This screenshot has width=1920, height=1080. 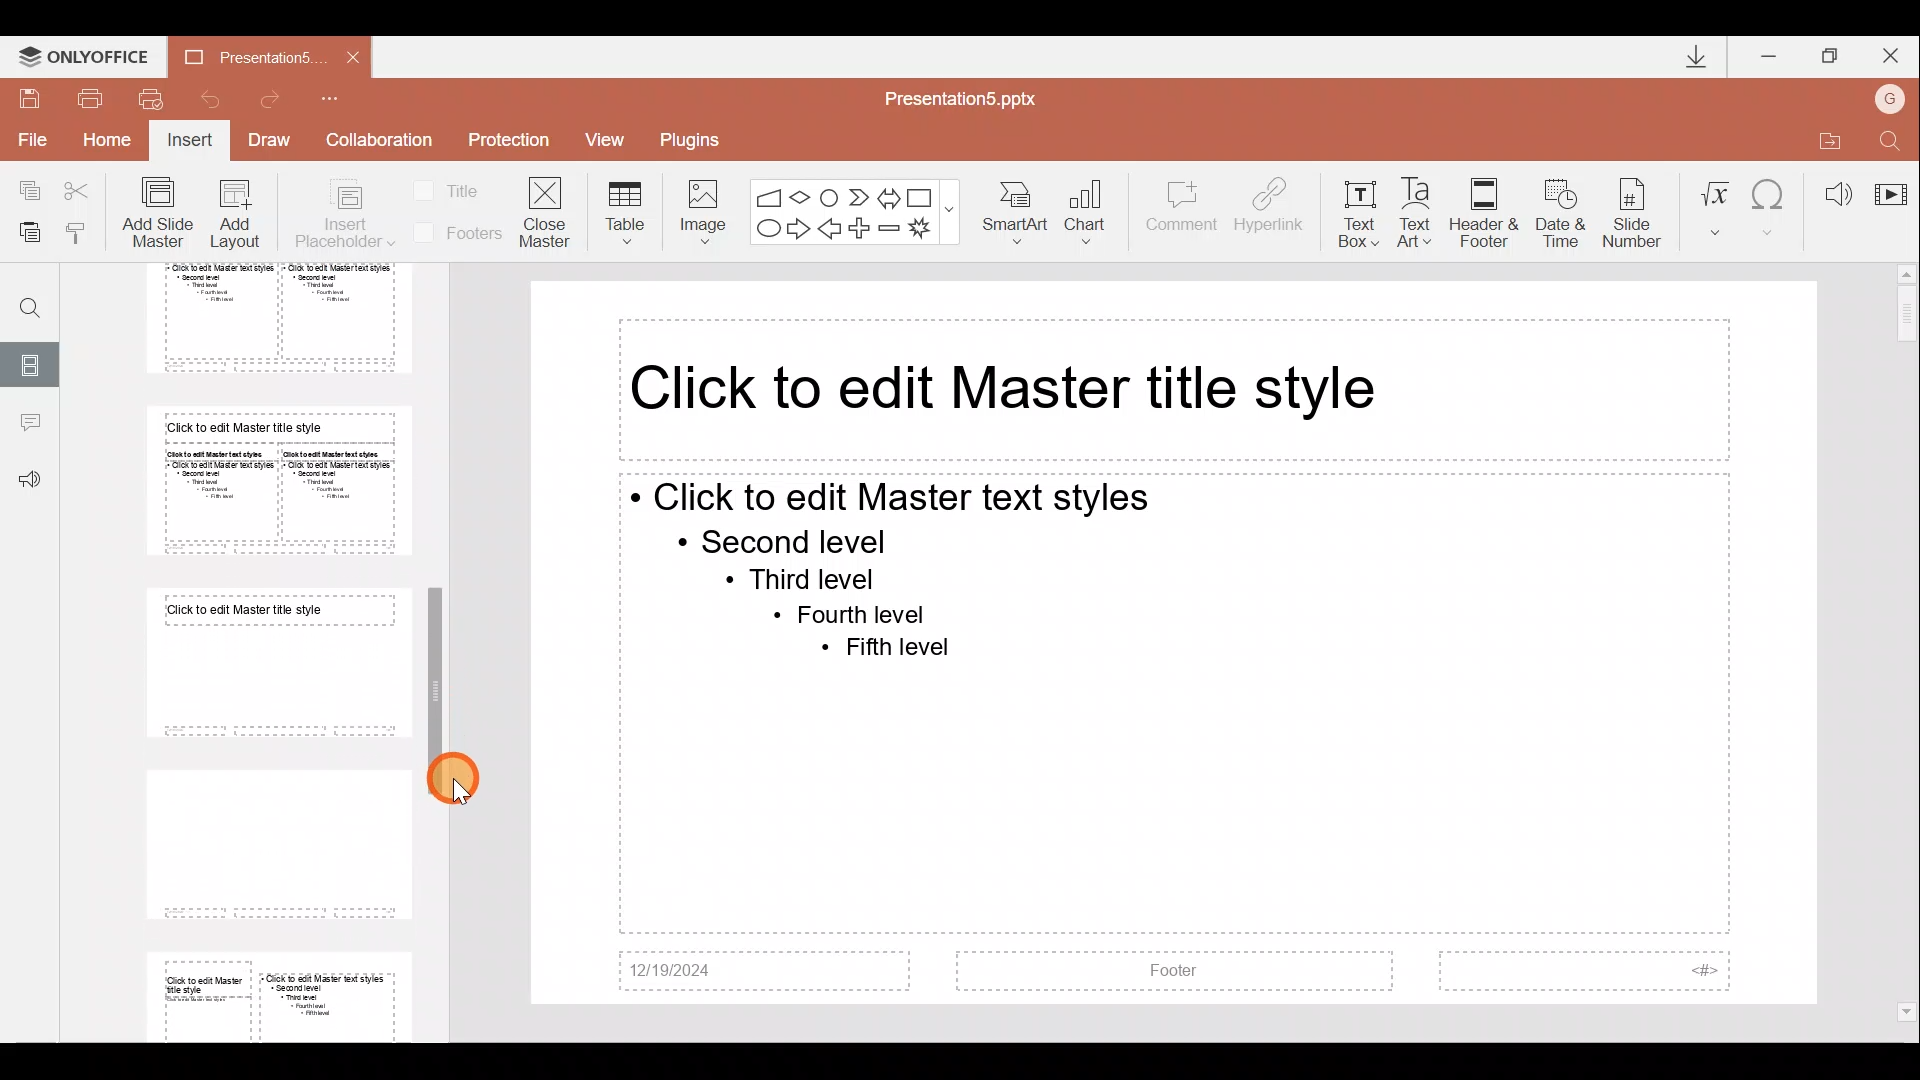 What do you see at coordinates (82, 190) in the screenshot?
I see `Cut` at bounding box center [82, 190].